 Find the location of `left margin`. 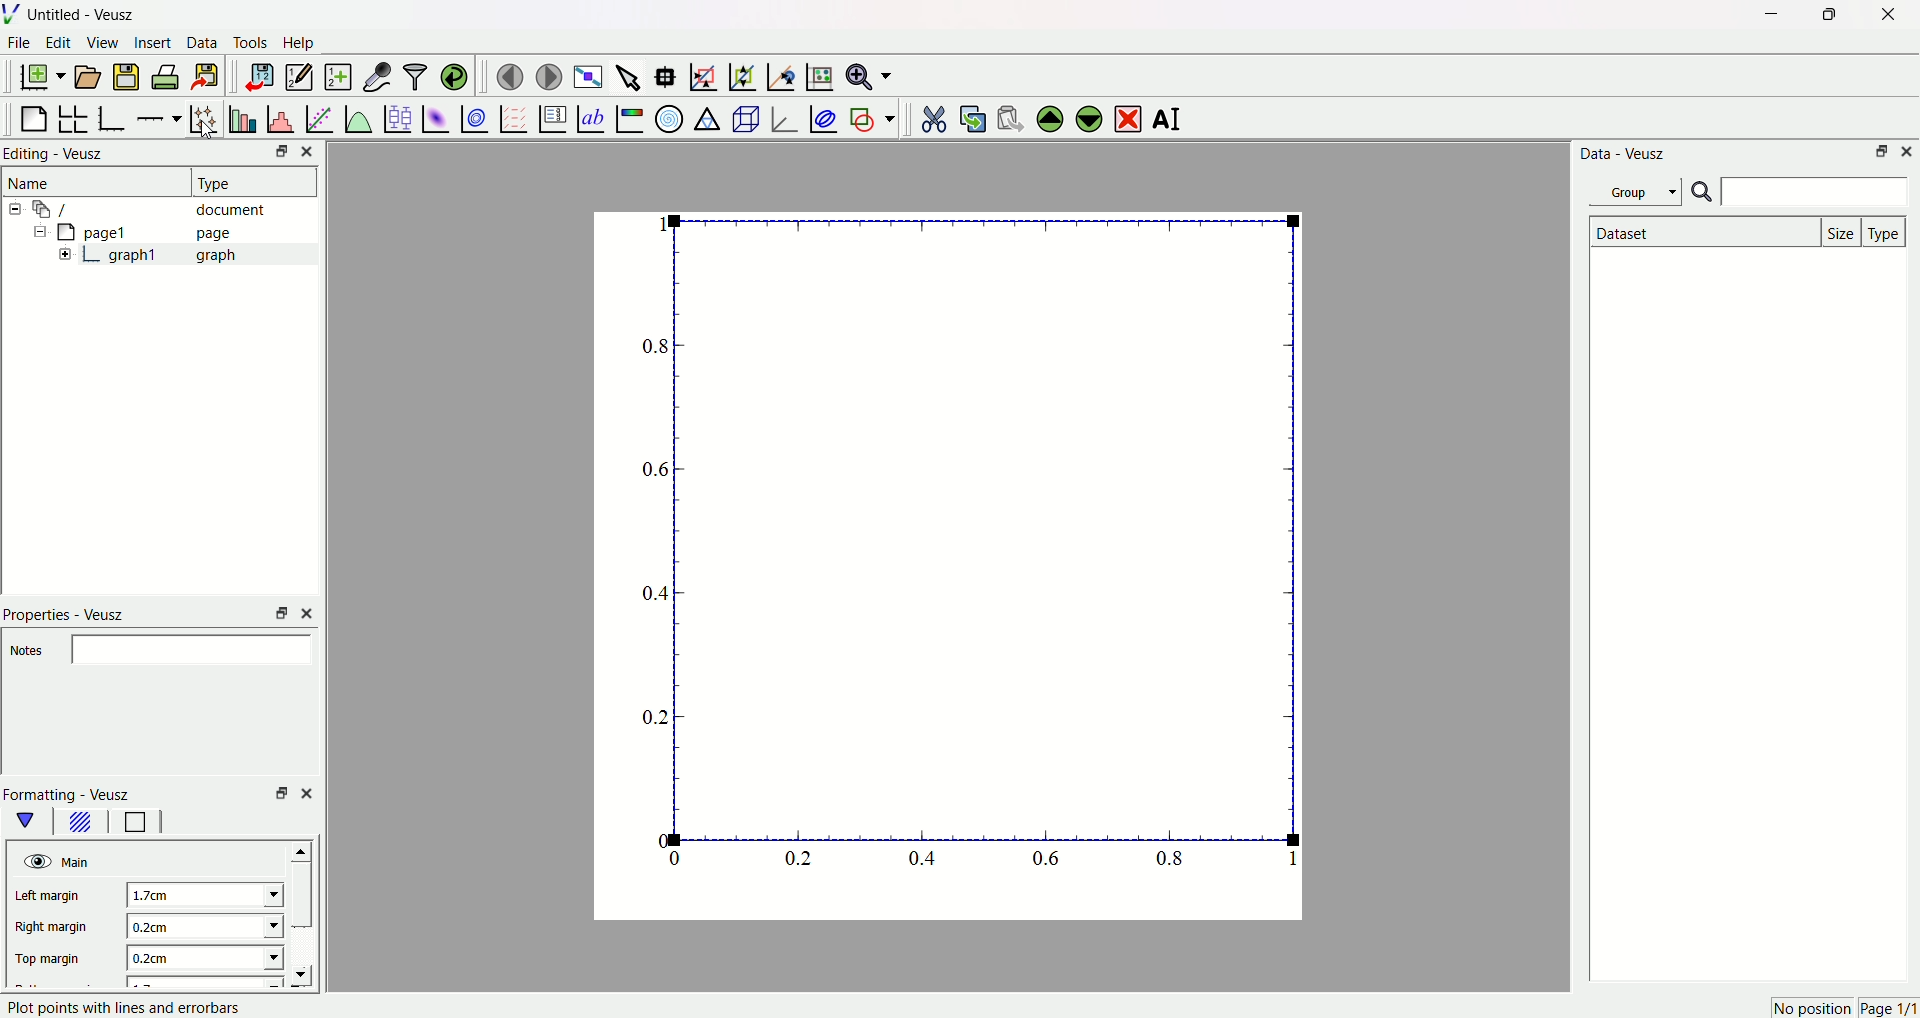

left margin is located at coordinates (53, 897).